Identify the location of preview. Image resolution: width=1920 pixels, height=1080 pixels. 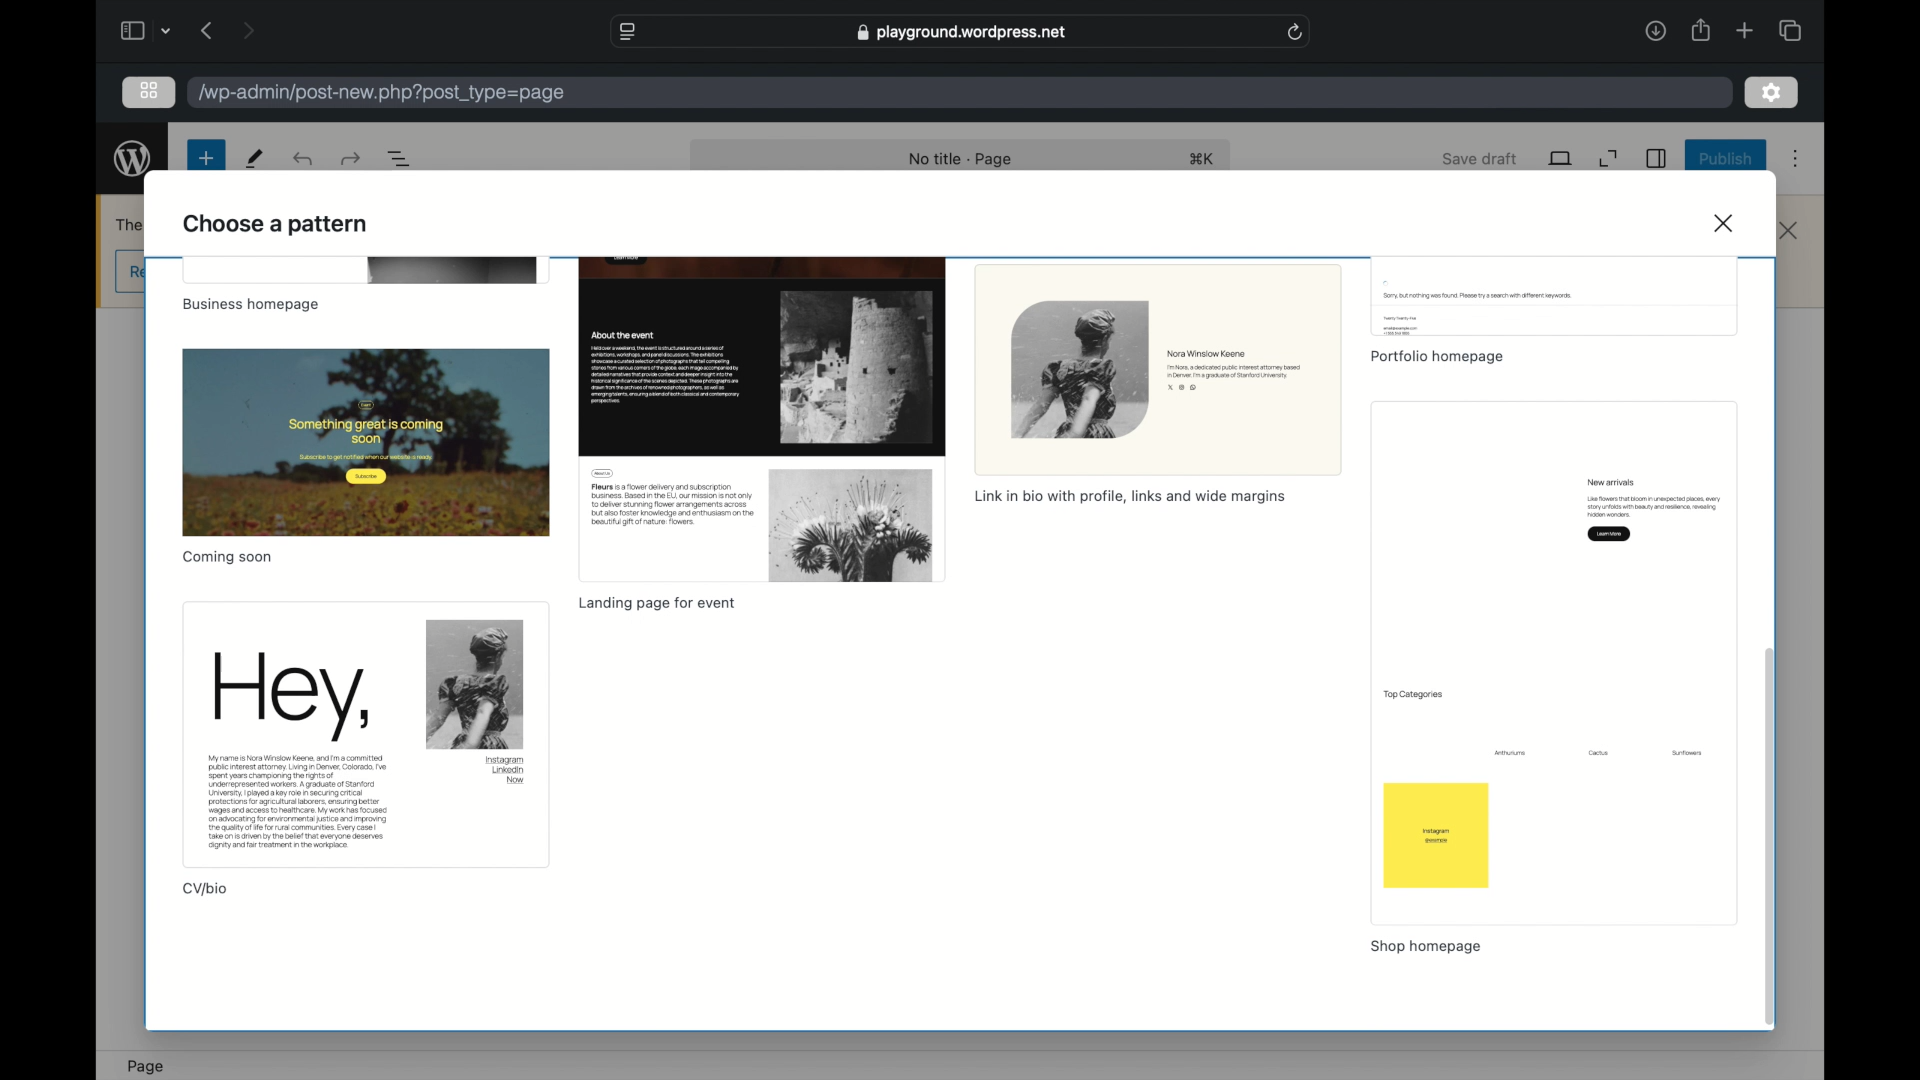
(364, 271).